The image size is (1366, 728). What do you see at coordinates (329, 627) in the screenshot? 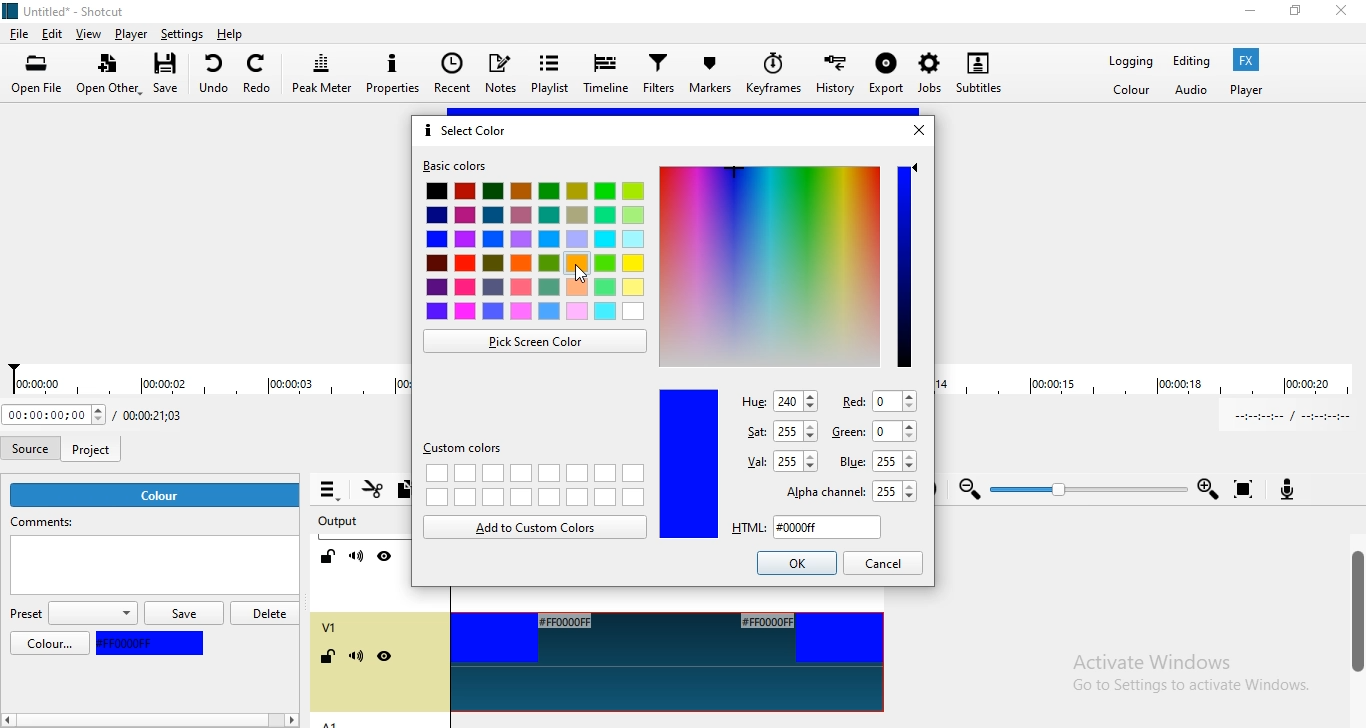
I see `V1` at bounding box center [329, 627].